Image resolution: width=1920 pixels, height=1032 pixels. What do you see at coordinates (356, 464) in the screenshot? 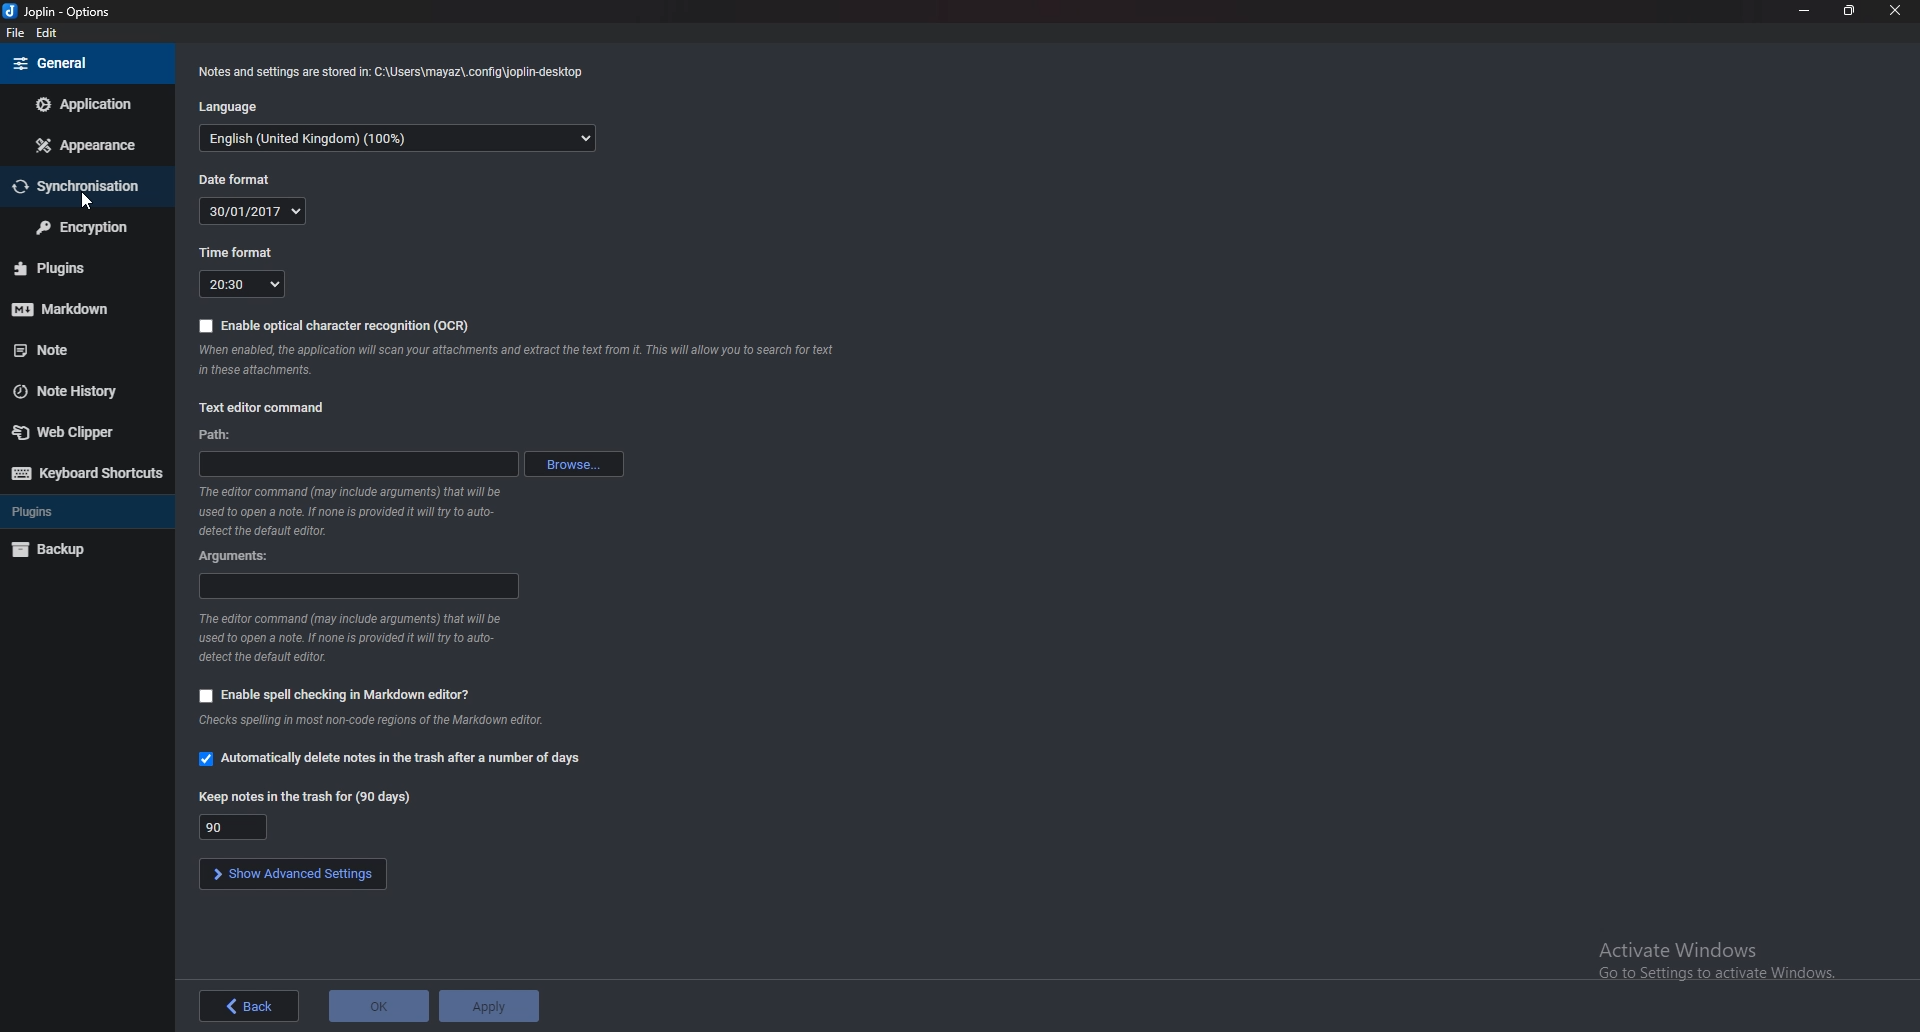
I see `path input` at bounding box center [356, 464].